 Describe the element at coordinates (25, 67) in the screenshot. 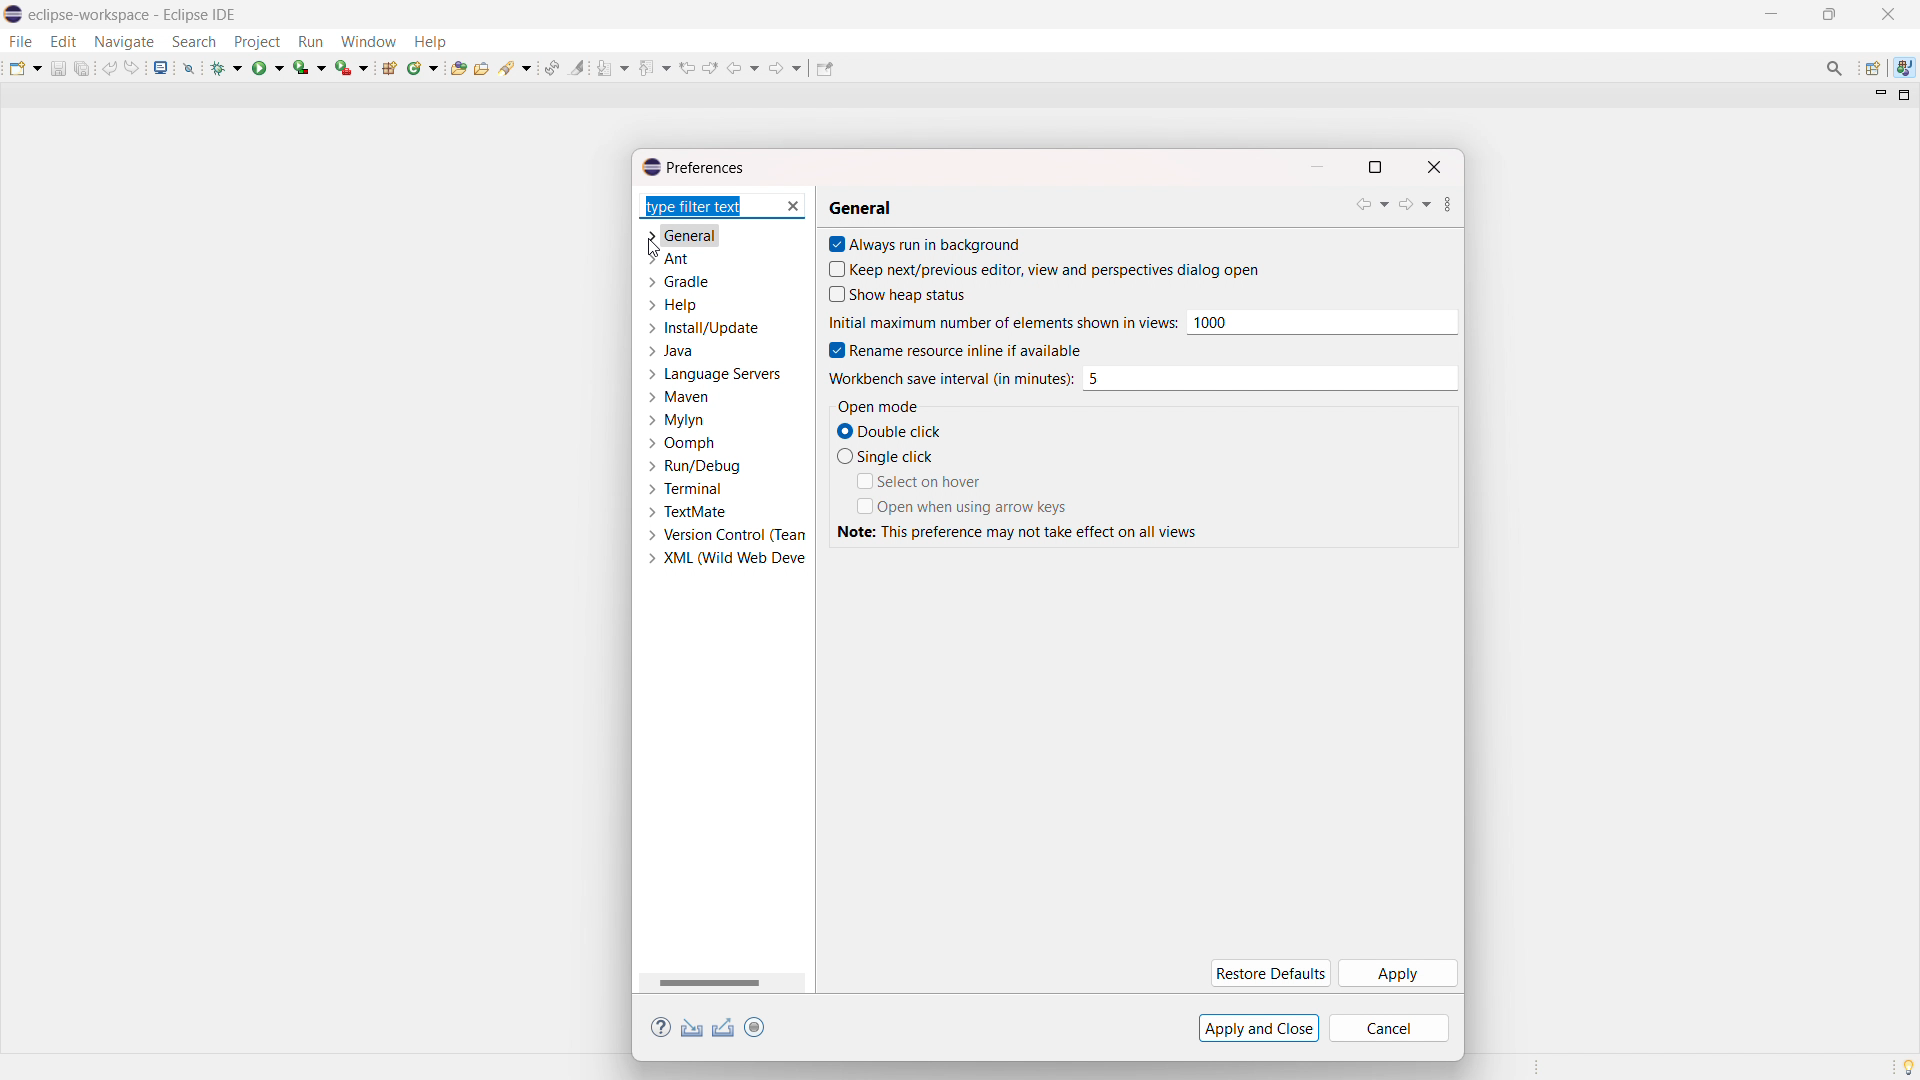

I see `new` at that location.